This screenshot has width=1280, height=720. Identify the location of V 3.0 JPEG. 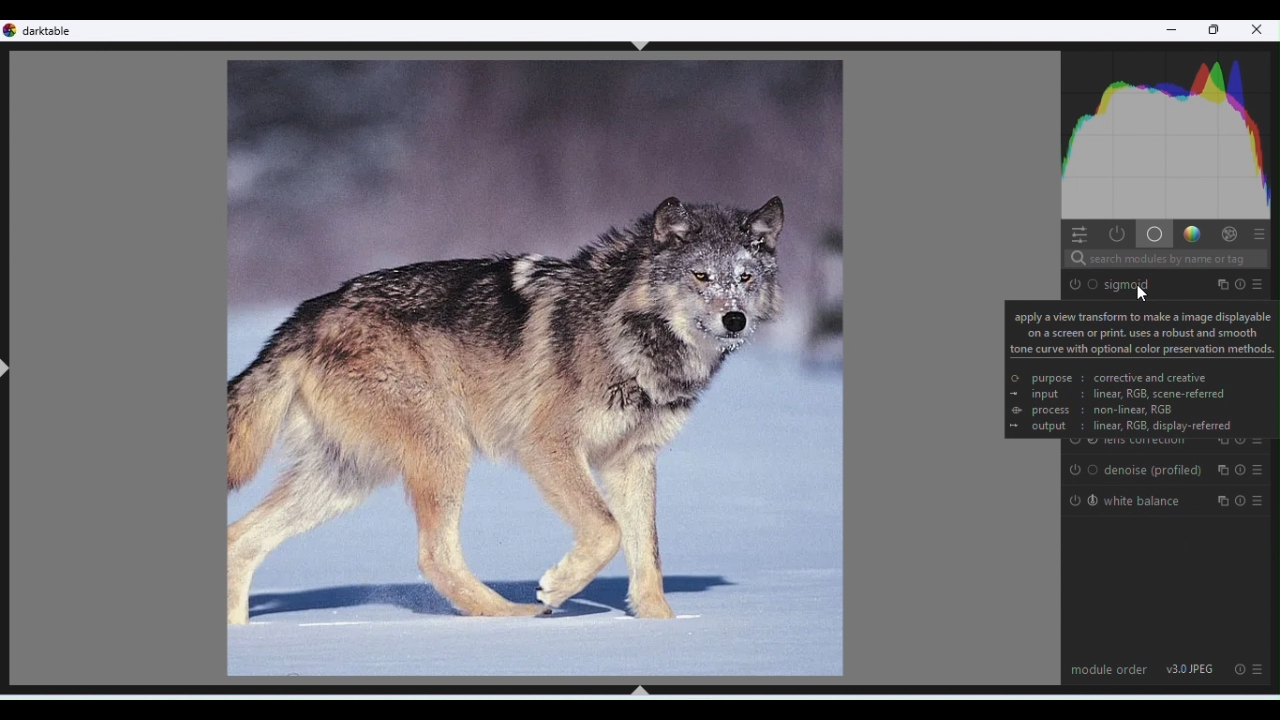
(1191, 668).